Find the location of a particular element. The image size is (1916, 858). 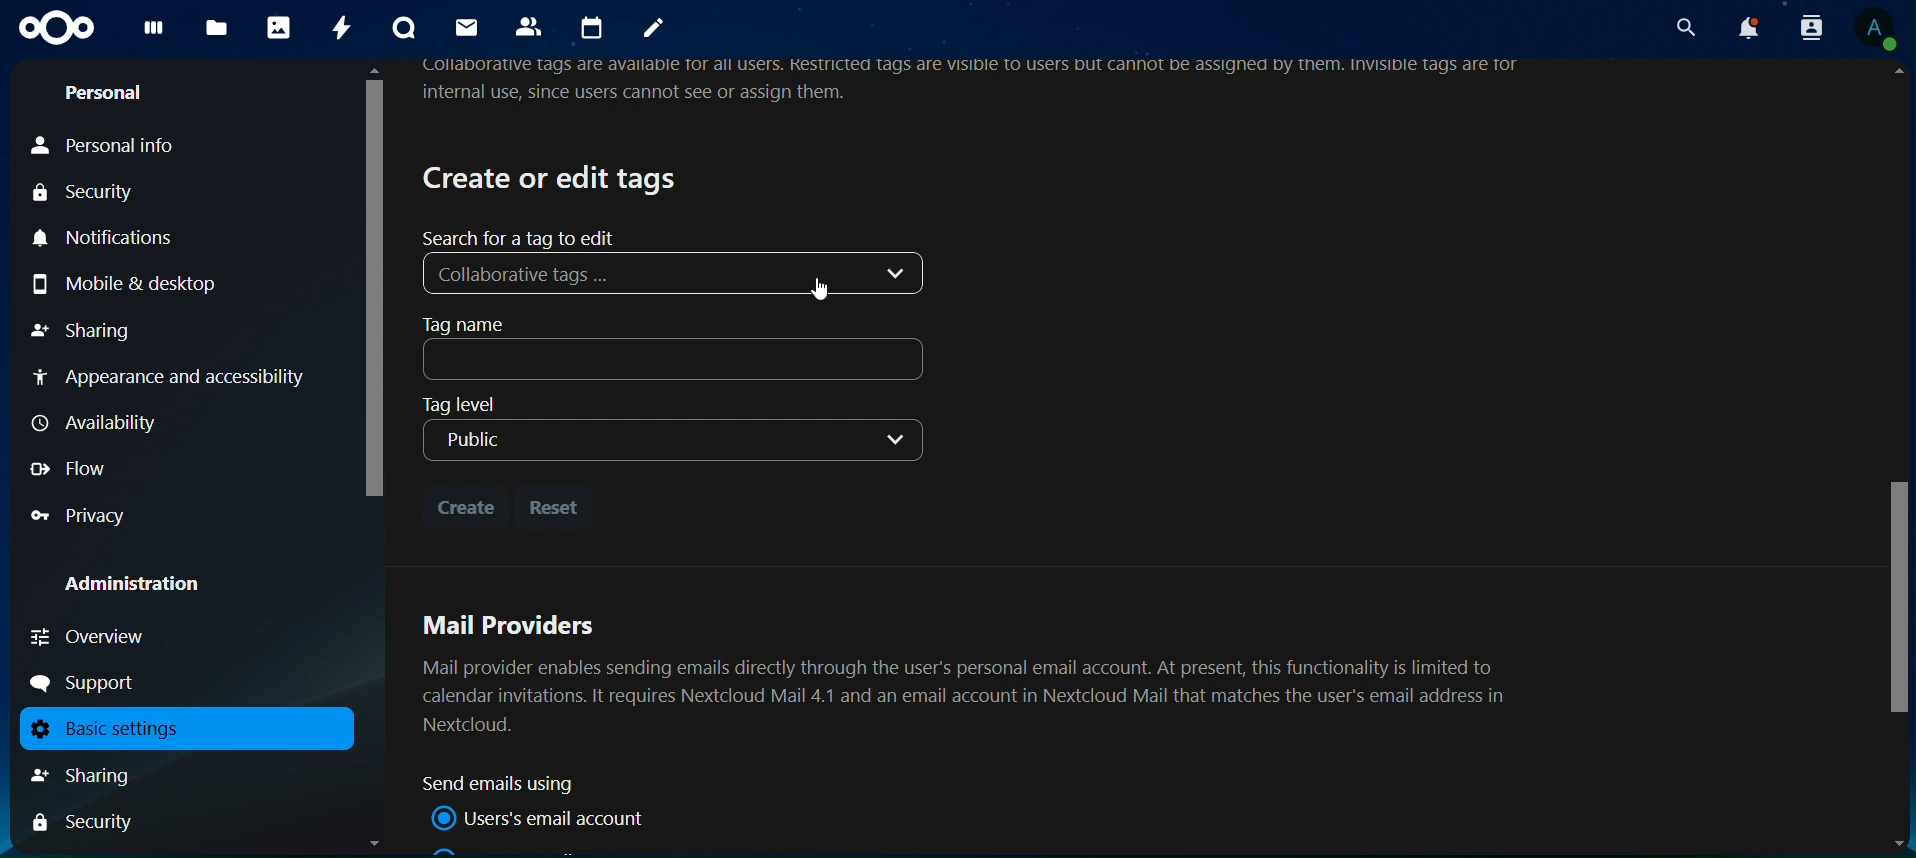

sand email using is located at coordinates (507, 784).